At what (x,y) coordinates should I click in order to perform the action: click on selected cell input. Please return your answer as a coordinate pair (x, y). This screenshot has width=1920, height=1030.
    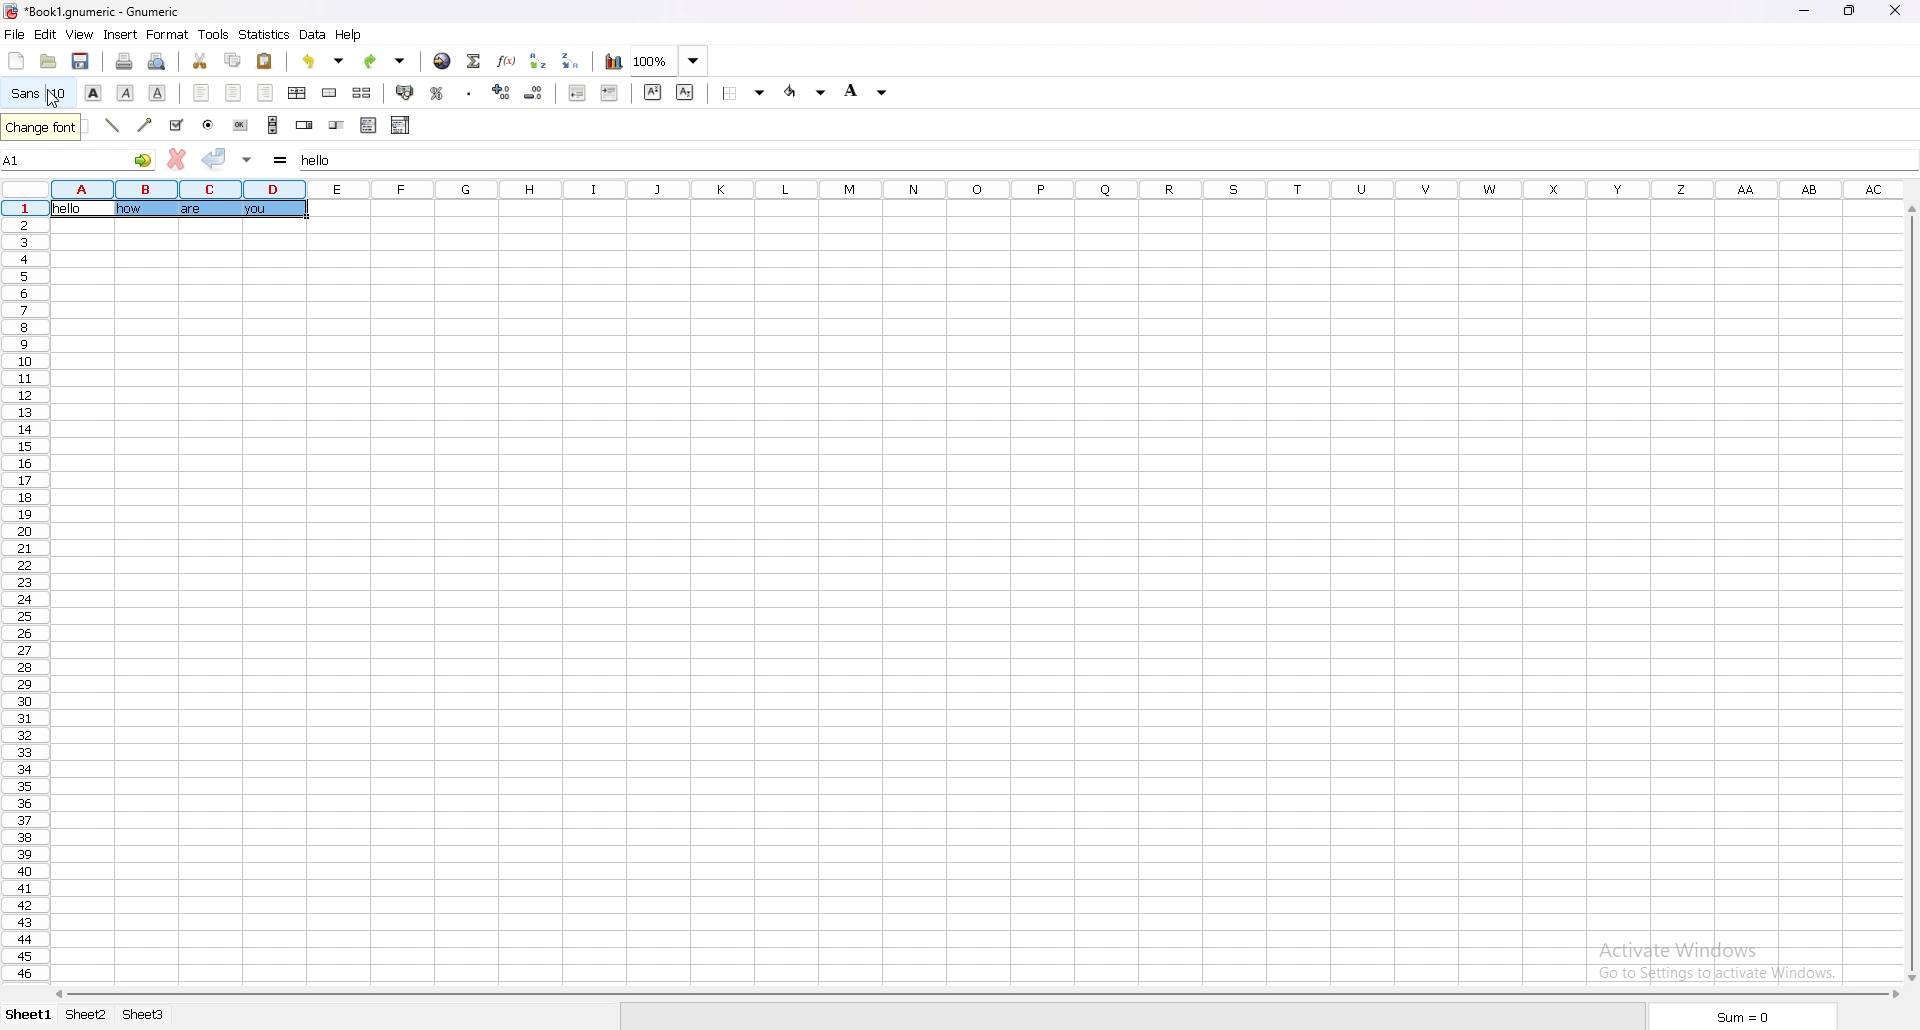
    Looking at the image, I should click on (330, 159).